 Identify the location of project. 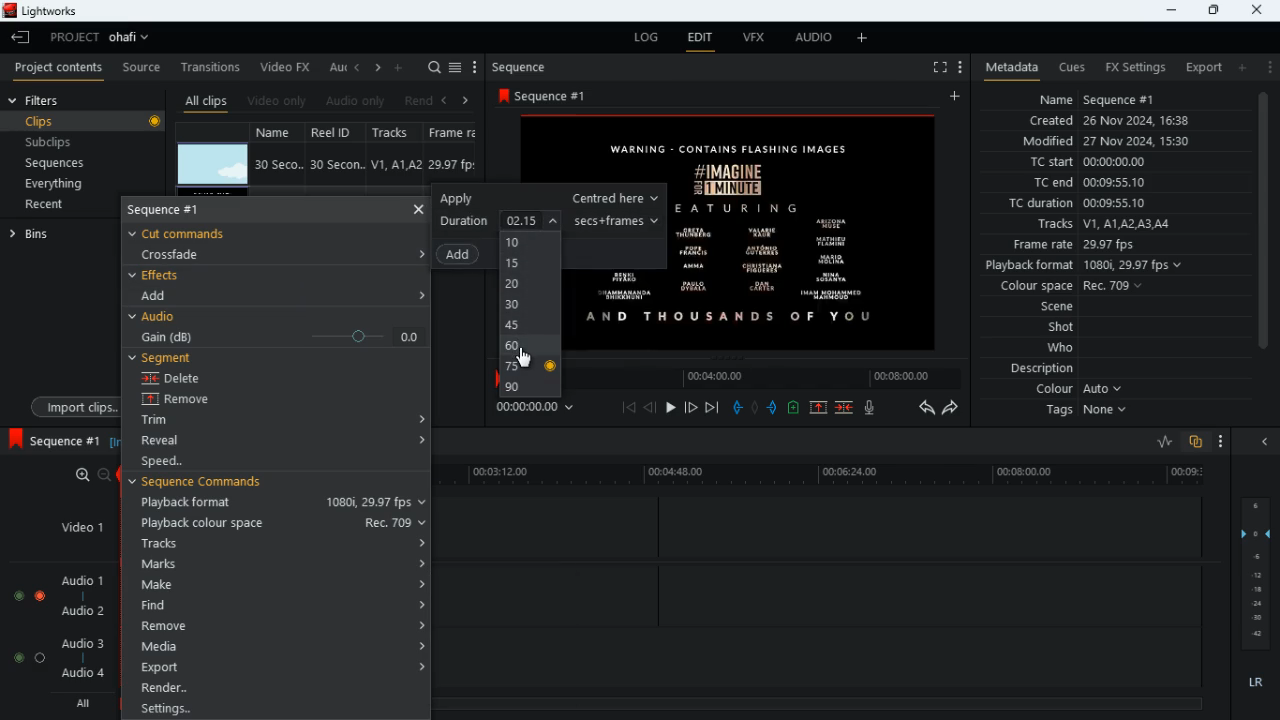
(104, 37).